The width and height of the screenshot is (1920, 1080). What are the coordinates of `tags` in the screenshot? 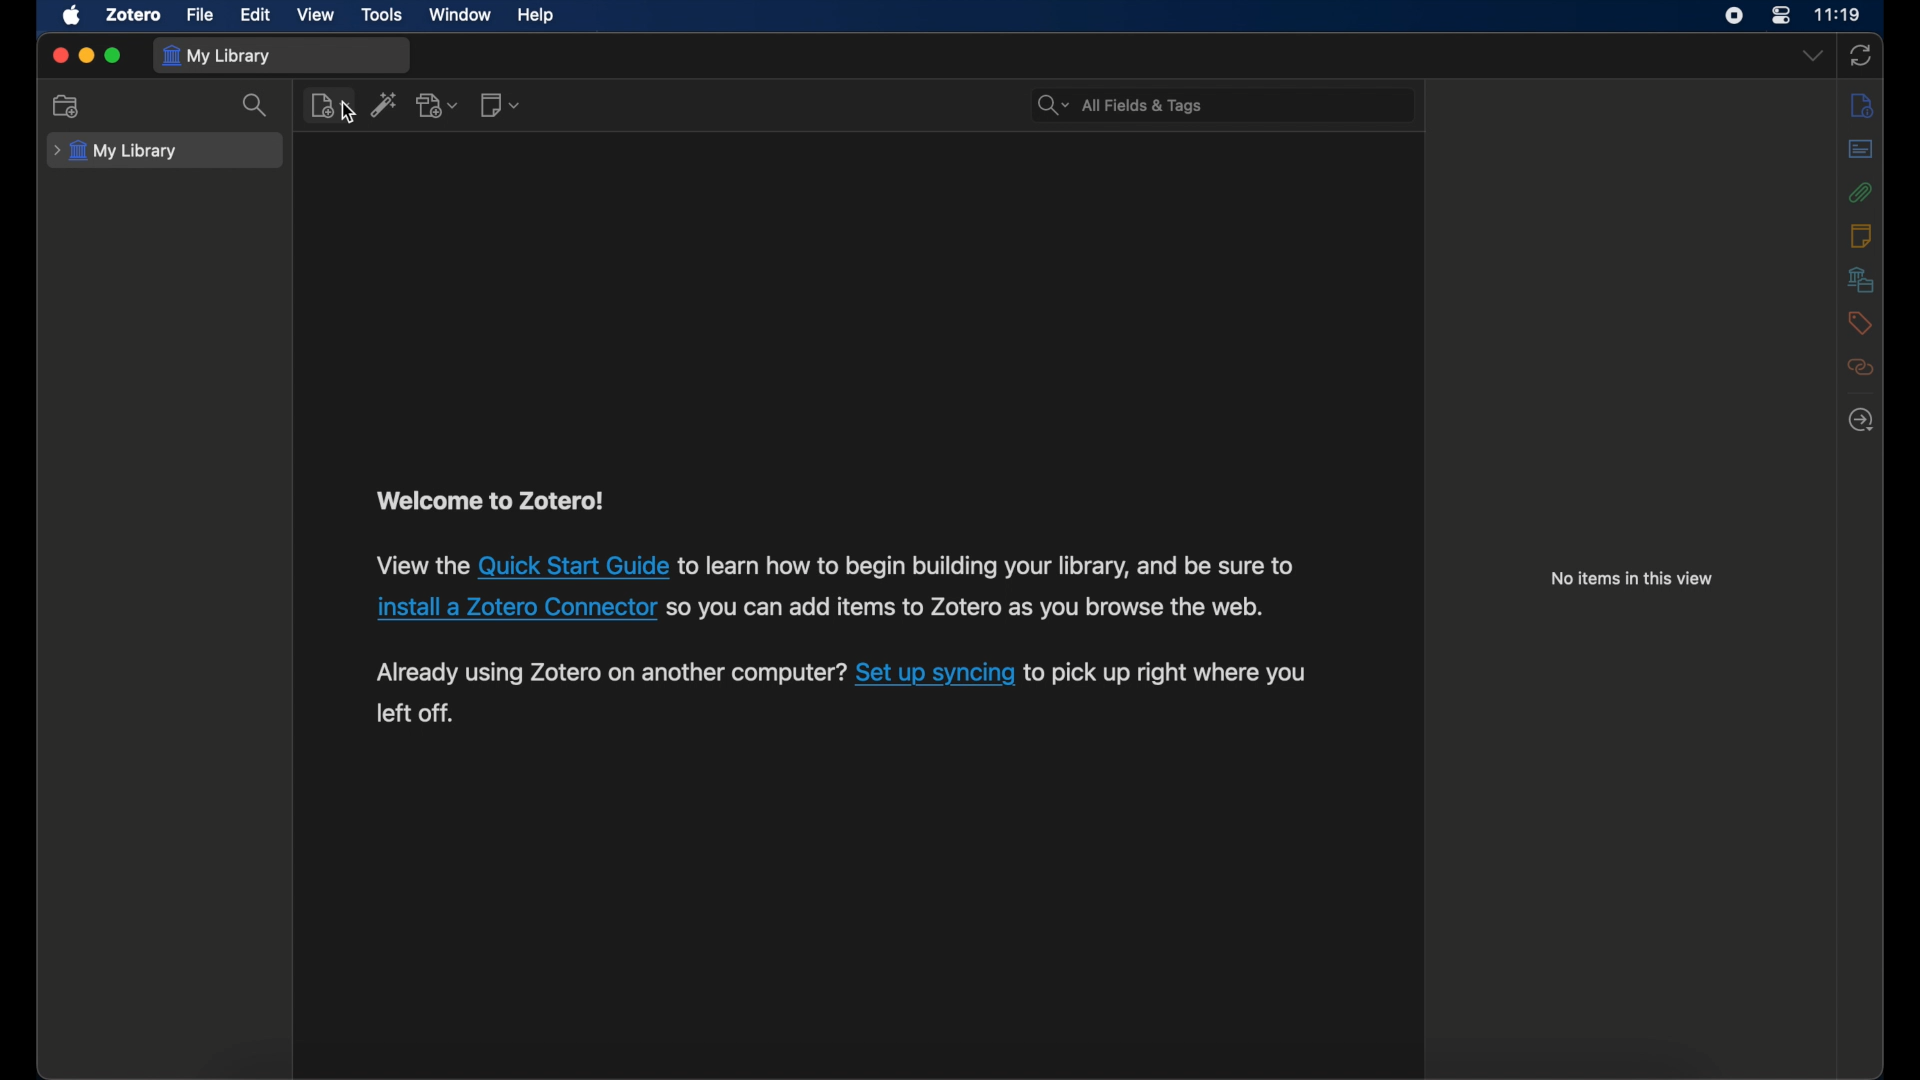 It's located at (1858, 323).